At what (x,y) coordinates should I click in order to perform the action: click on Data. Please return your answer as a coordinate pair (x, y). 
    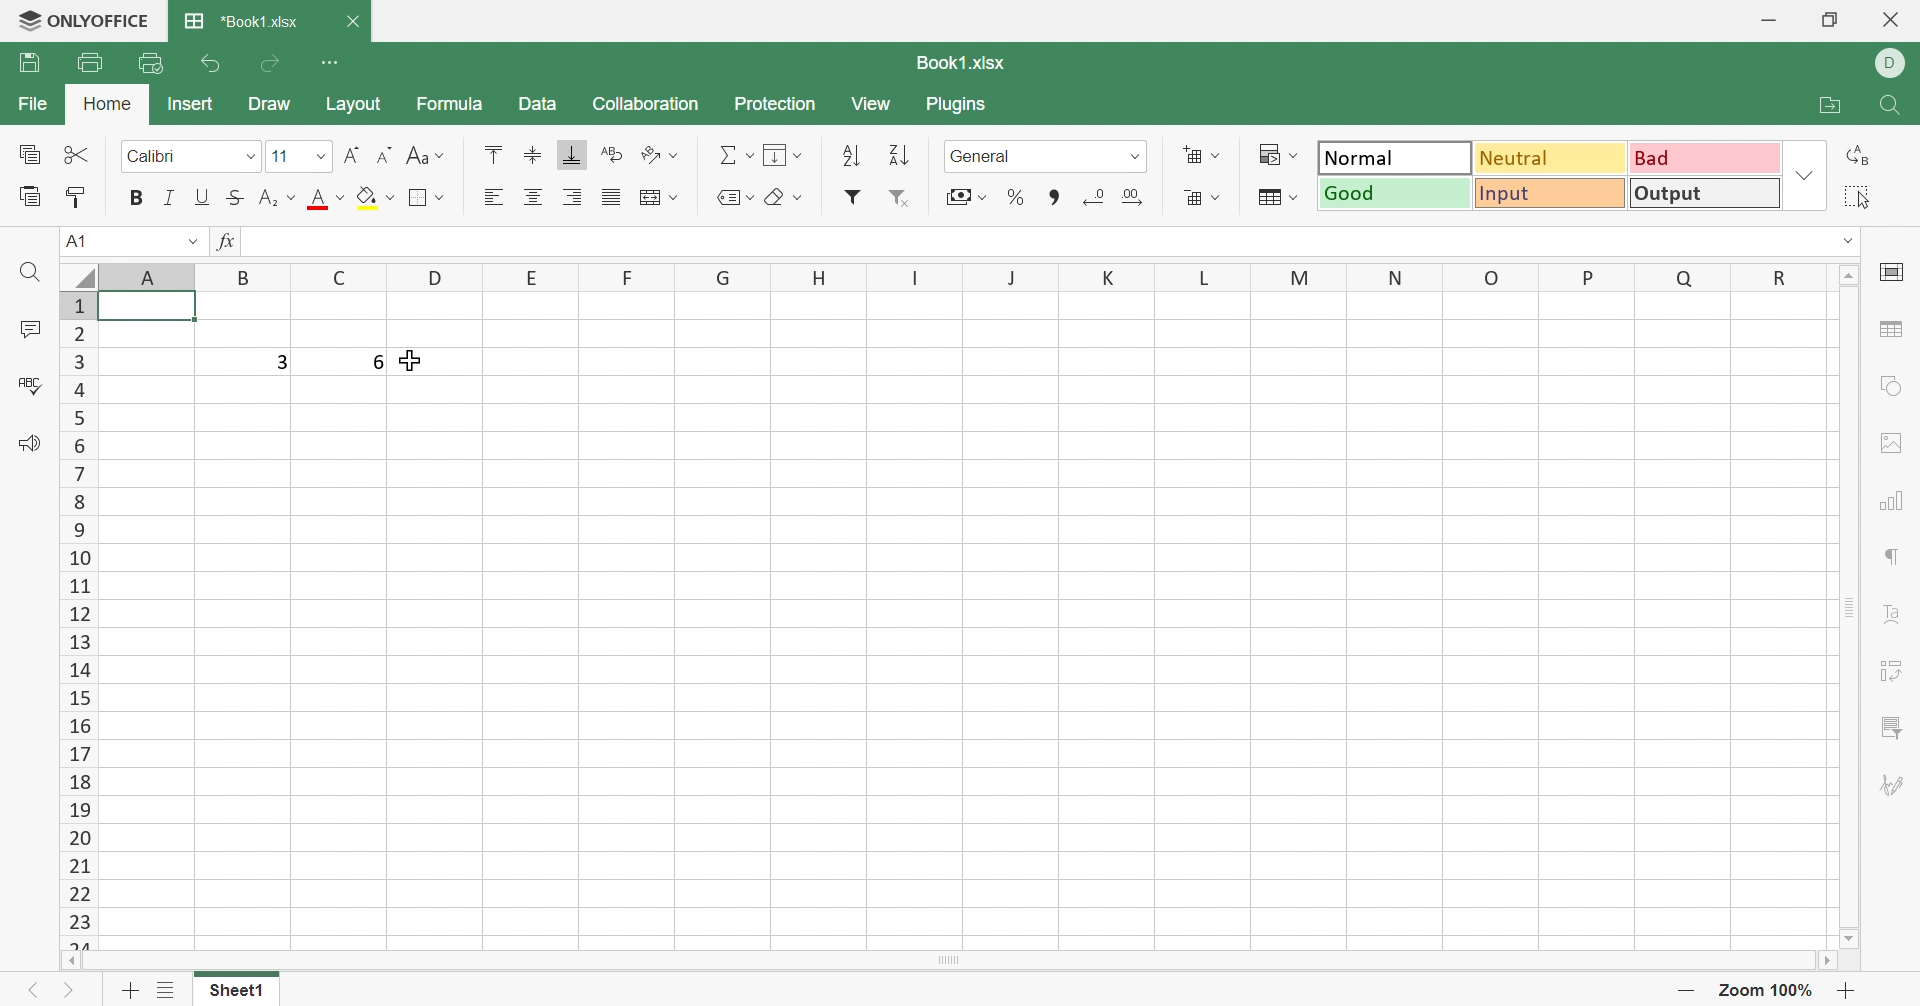
    Looking at the image, I should click on (535, 103).